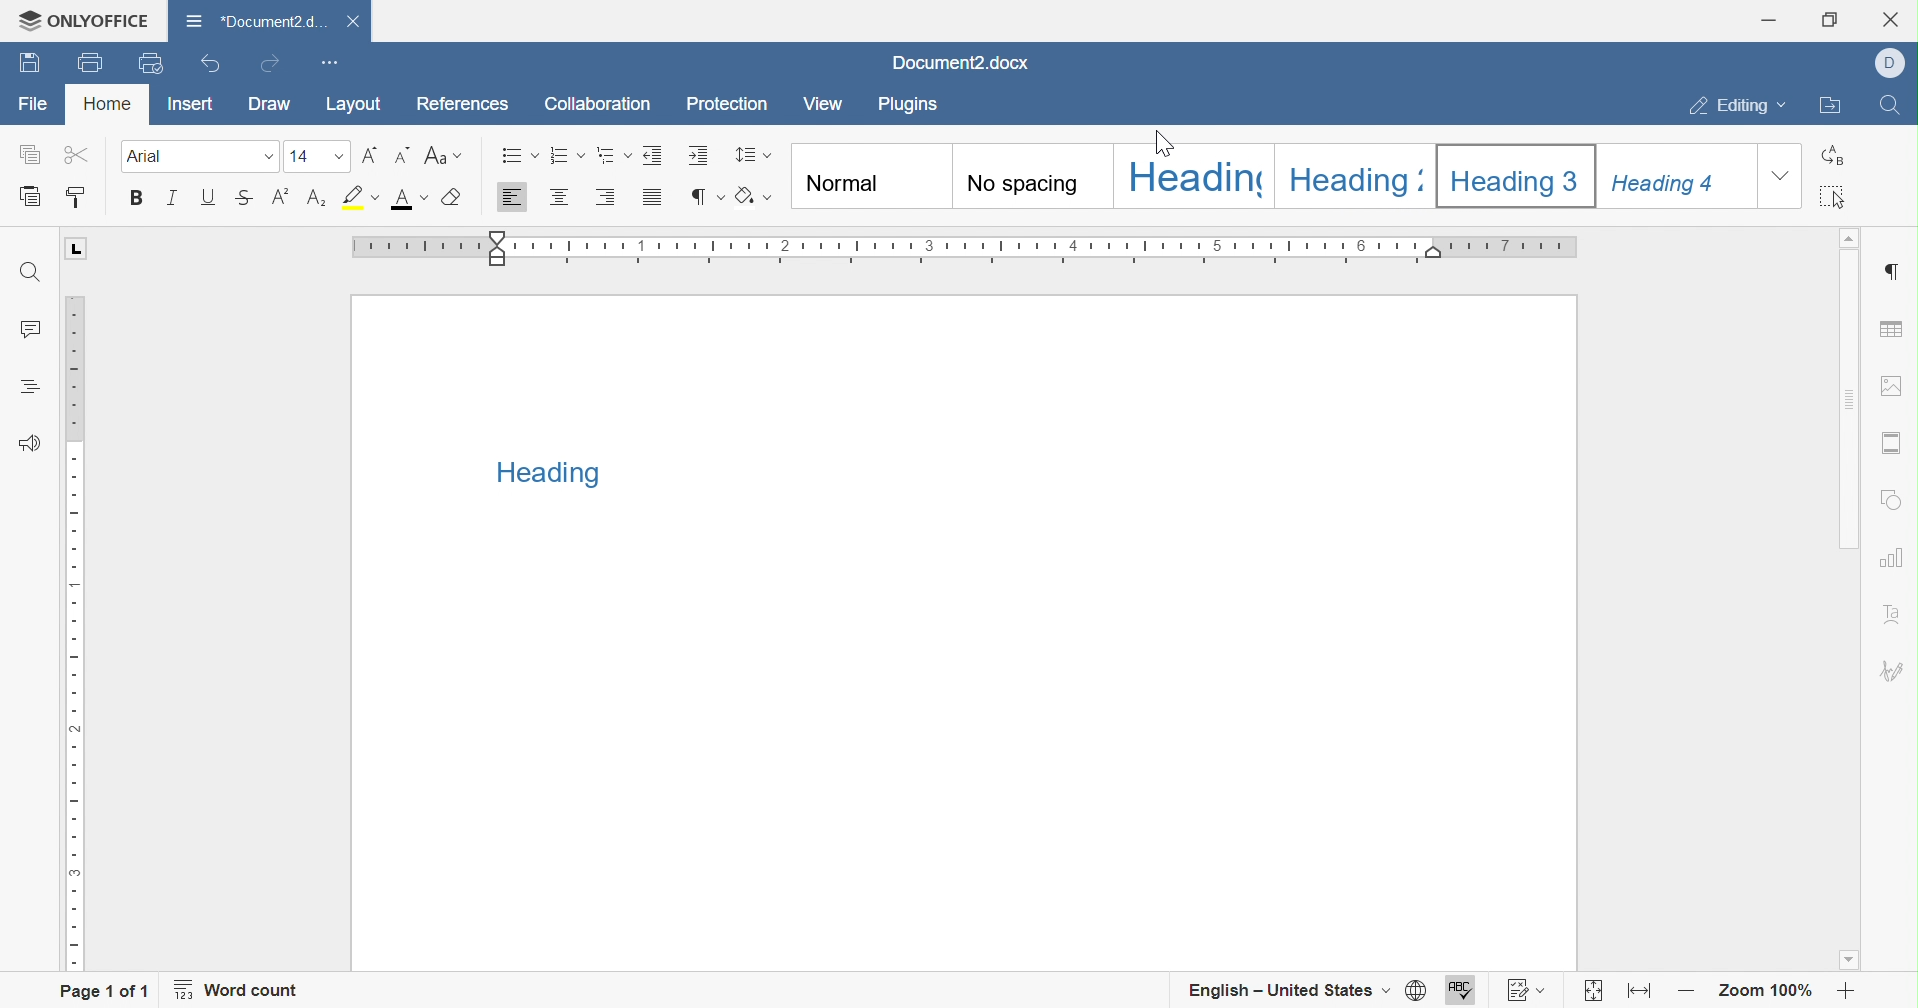 Image resolution: width=1918 pixels, height=1008 pixels. Describe the element at coordinates (137, 198) in the screenshot. I see `Bold` at that location.